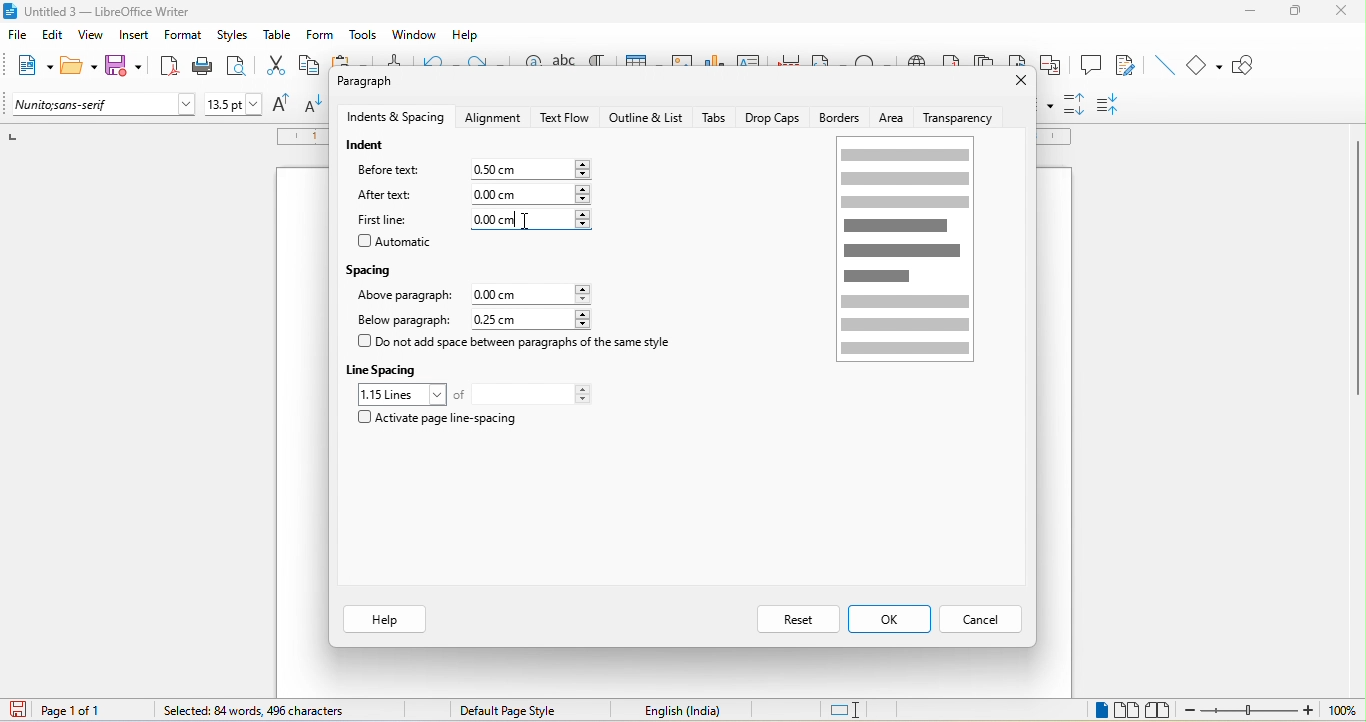  I want to click on vertical scroll bar, so click(1357, 270).